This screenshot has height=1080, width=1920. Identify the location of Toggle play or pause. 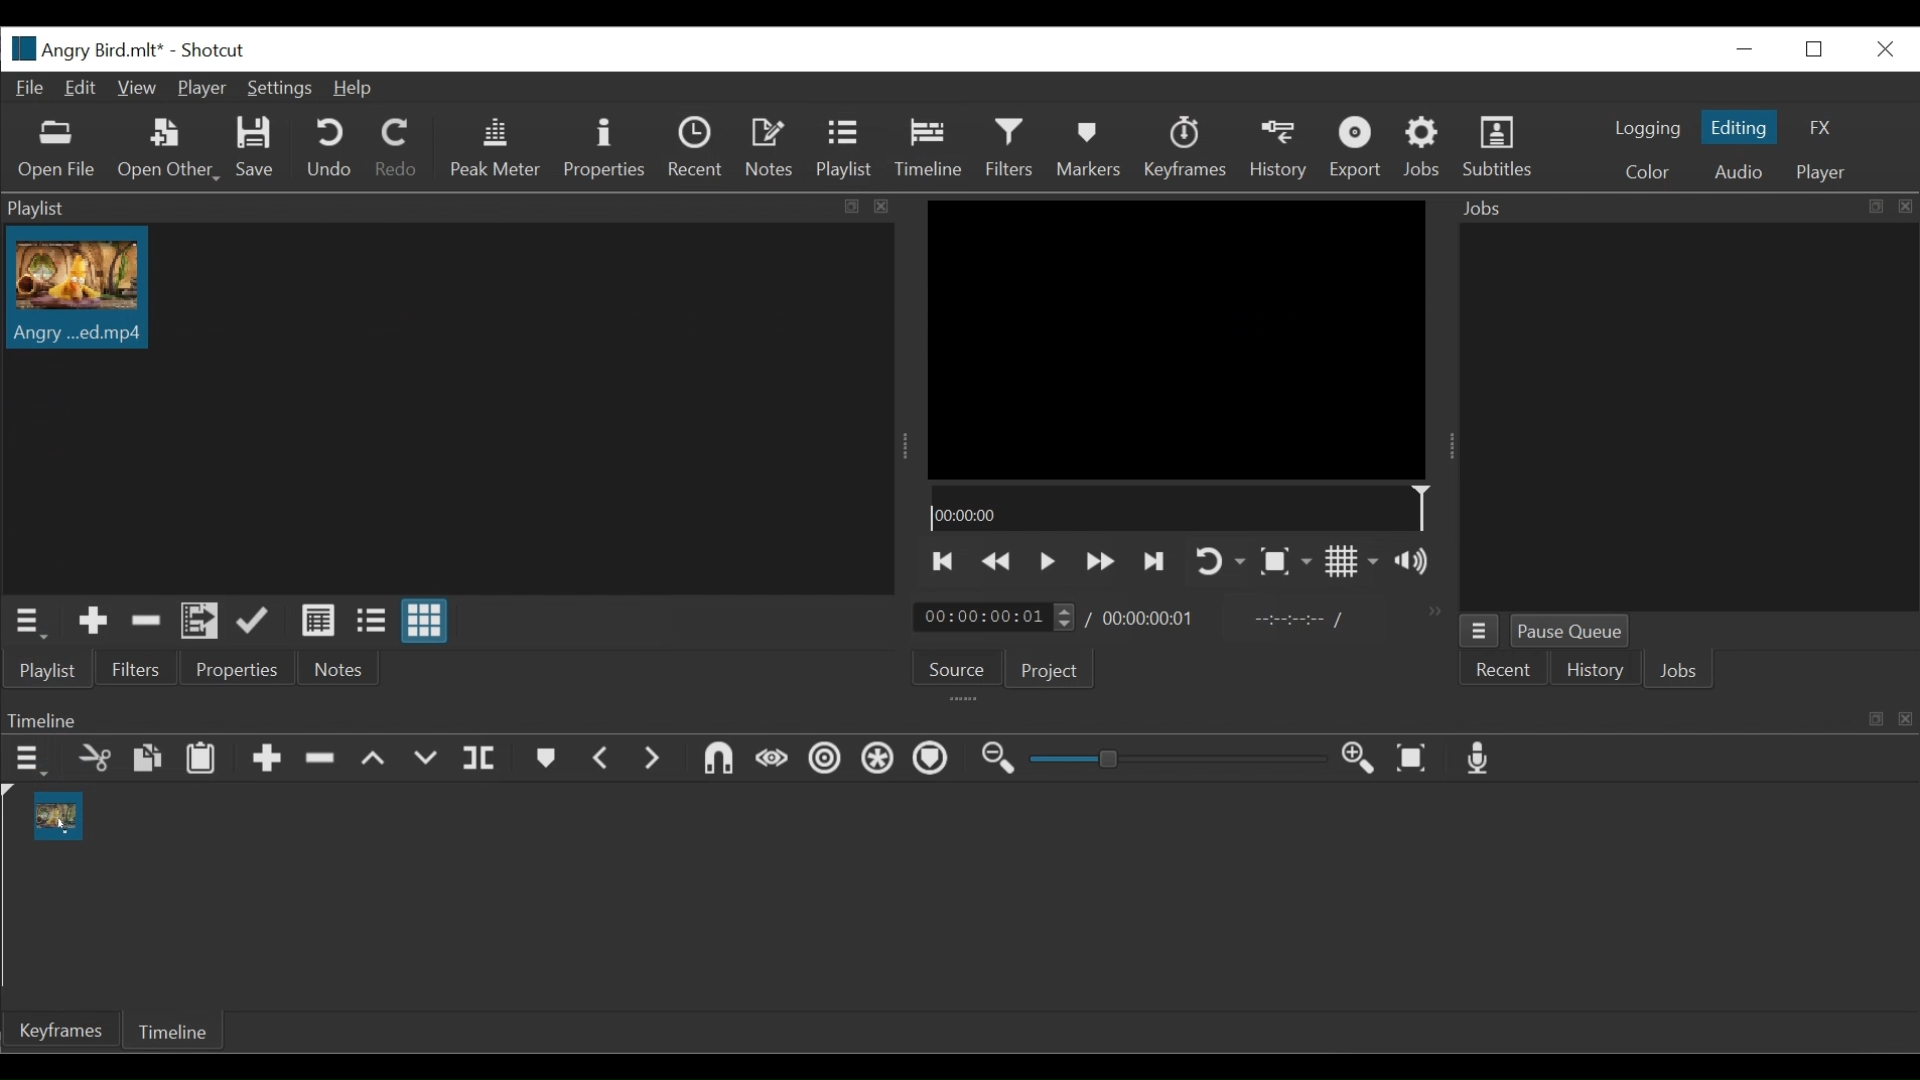
(1048, 564).